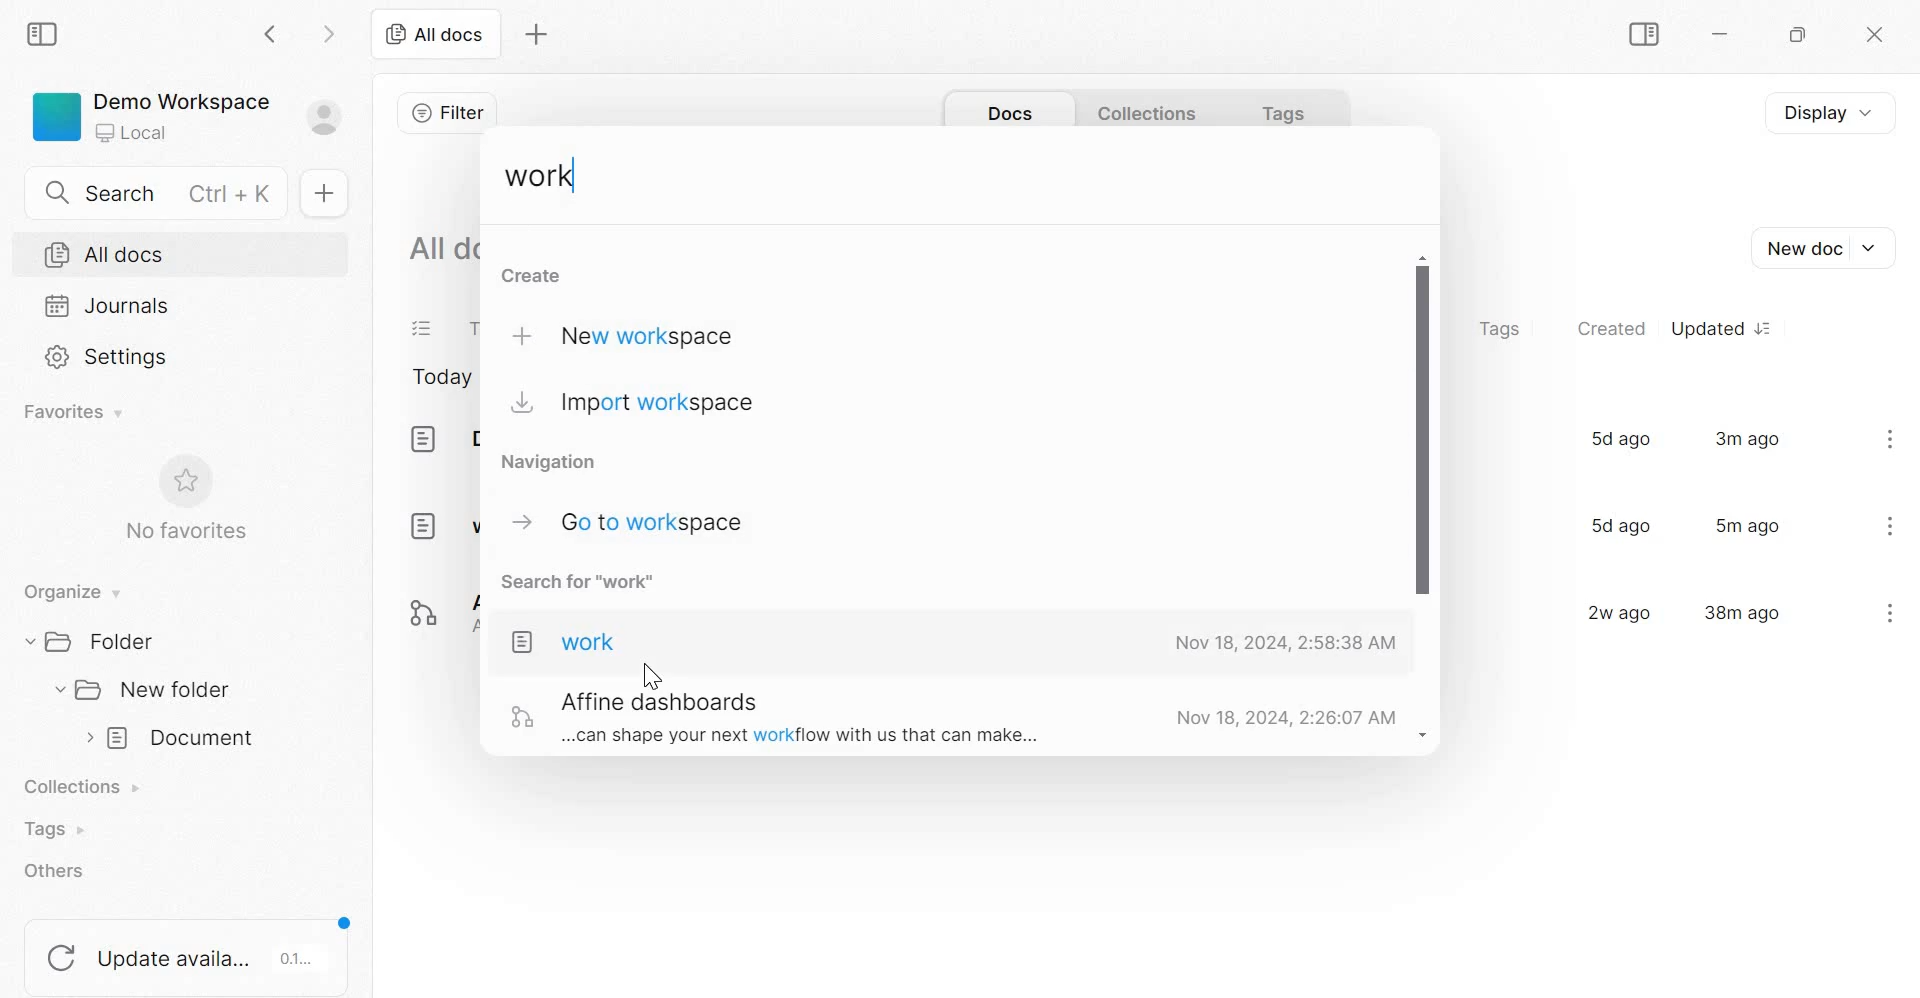 The width and height of the screenshot is (1920, 998). Describe the element at coordinates (1616, 526) in the screenshot. I see `5d ago` at that location.